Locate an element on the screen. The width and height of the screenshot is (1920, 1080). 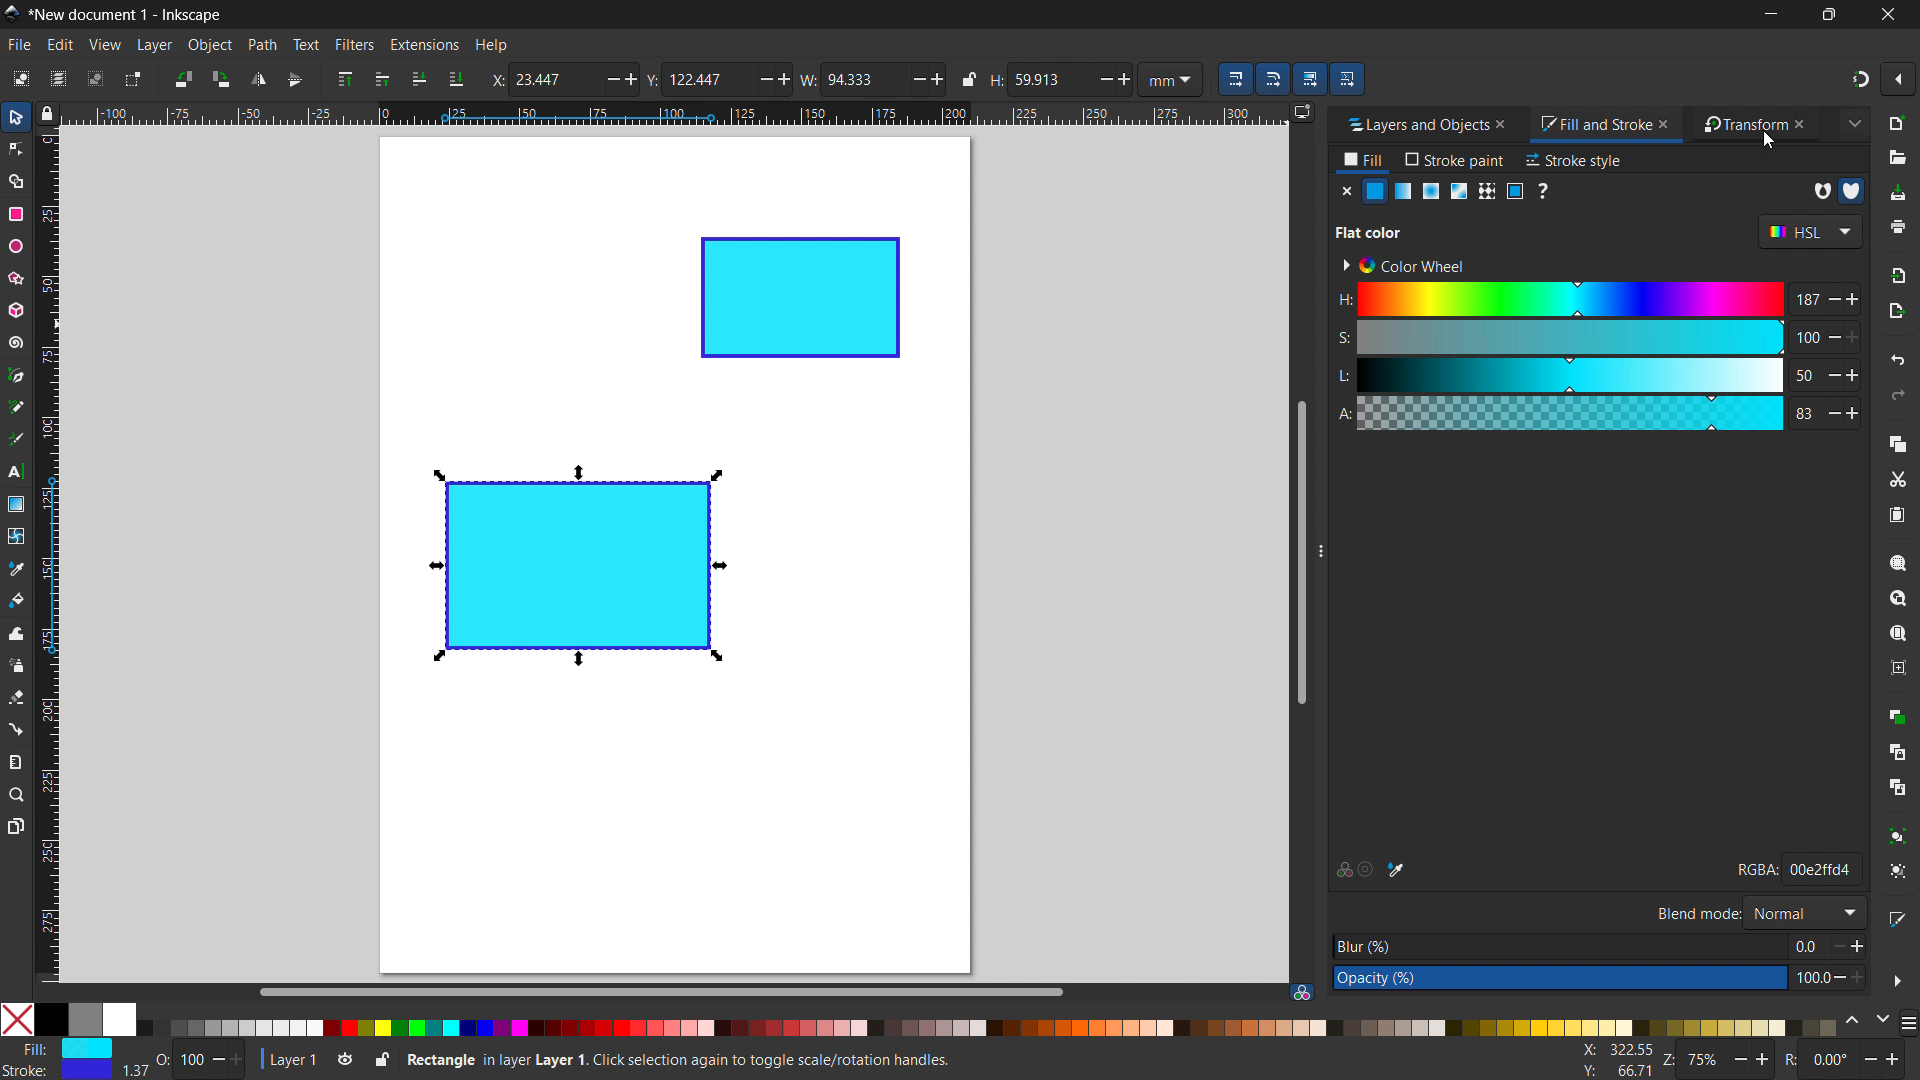
caligraphy tool is located at coordinates (14, 438).